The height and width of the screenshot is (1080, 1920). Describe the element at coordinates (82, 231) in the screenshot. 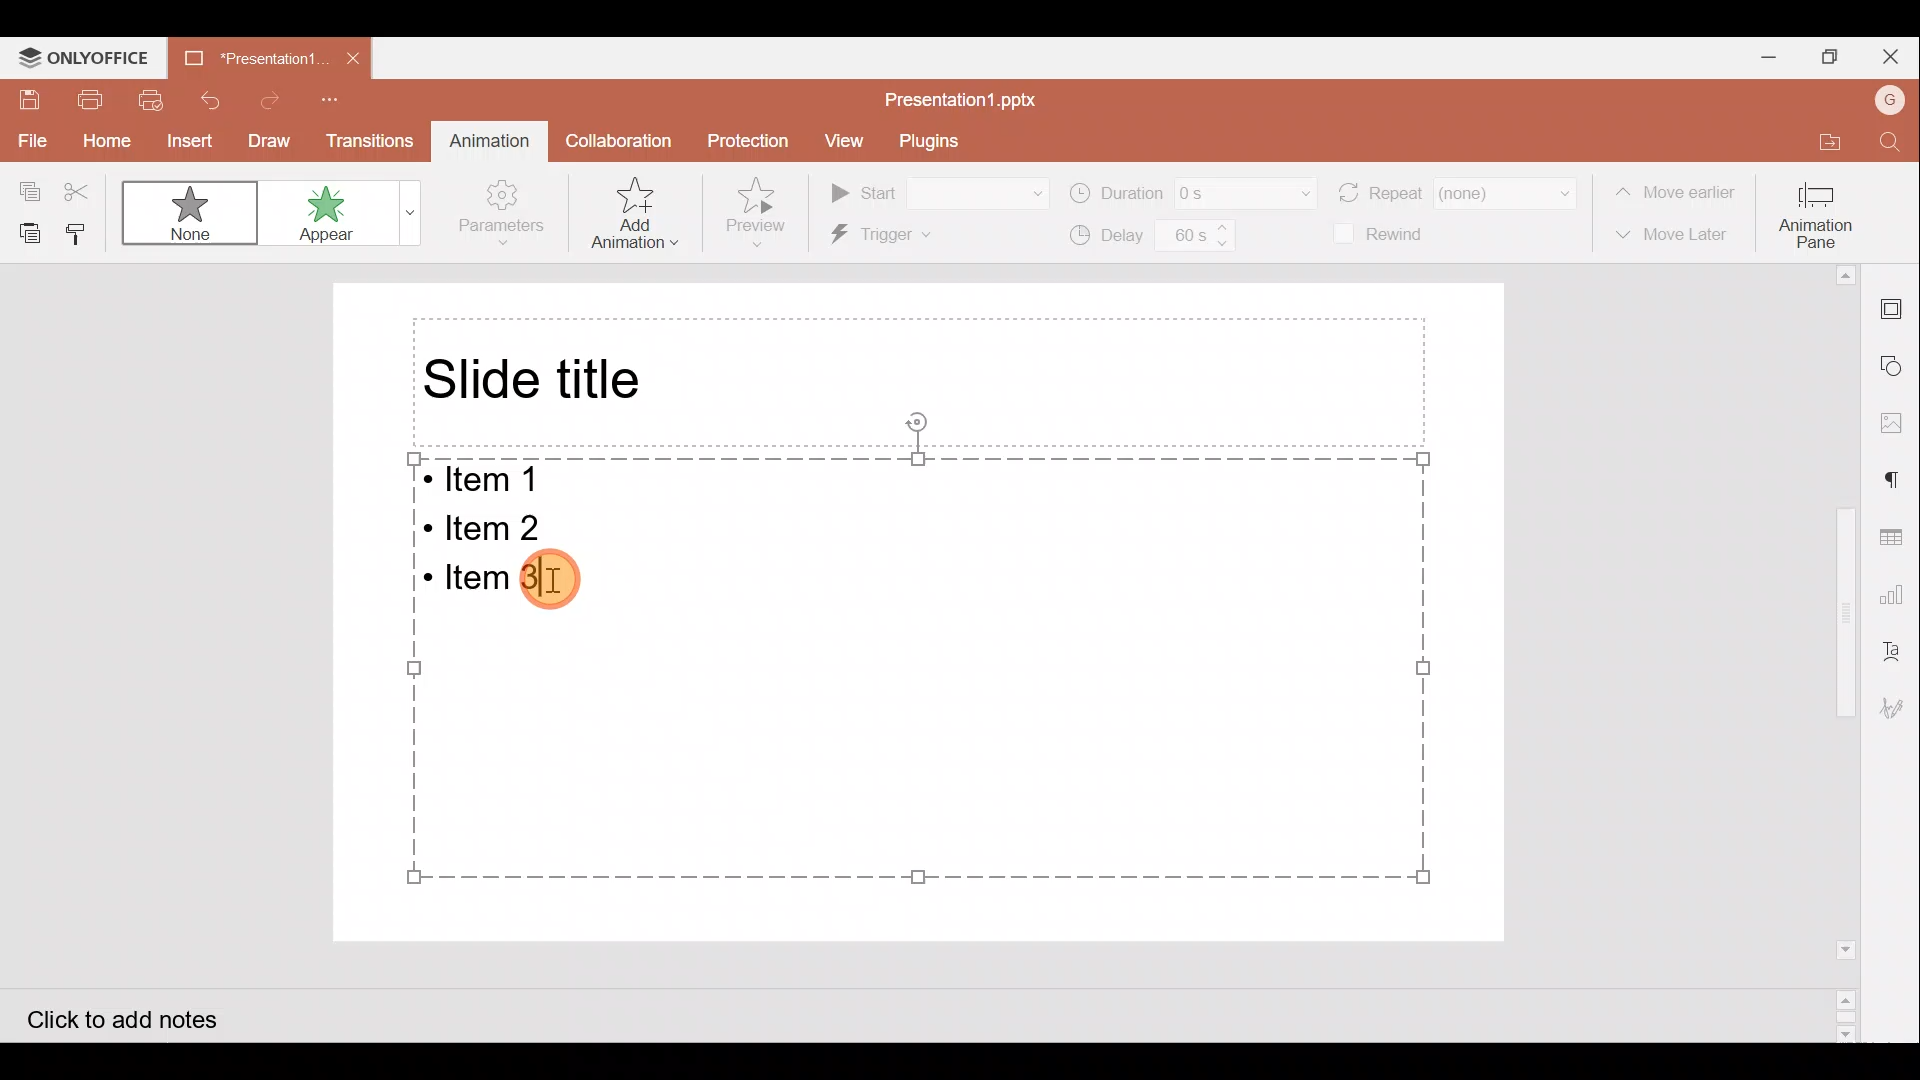

I see `Copy style` at that location.